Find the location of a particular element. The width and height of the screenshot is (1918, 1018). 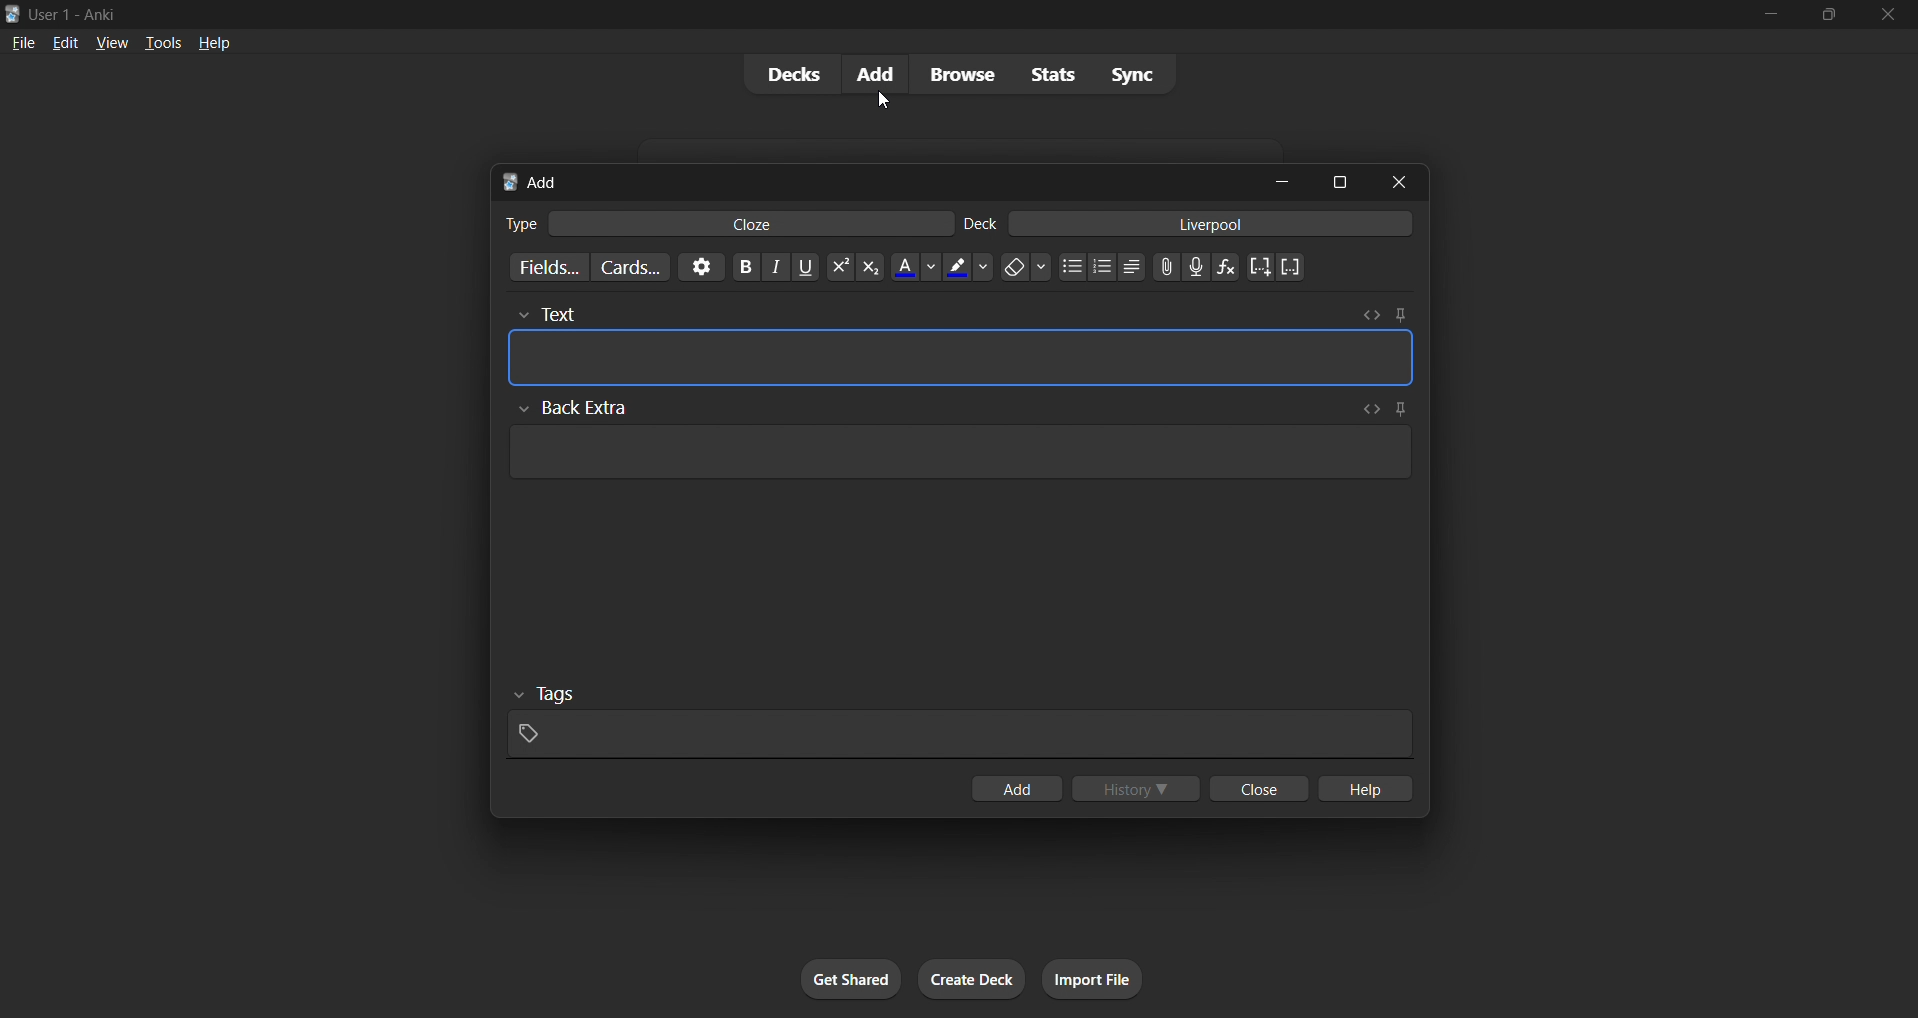

minimize is located at coordinates (1773, 16).